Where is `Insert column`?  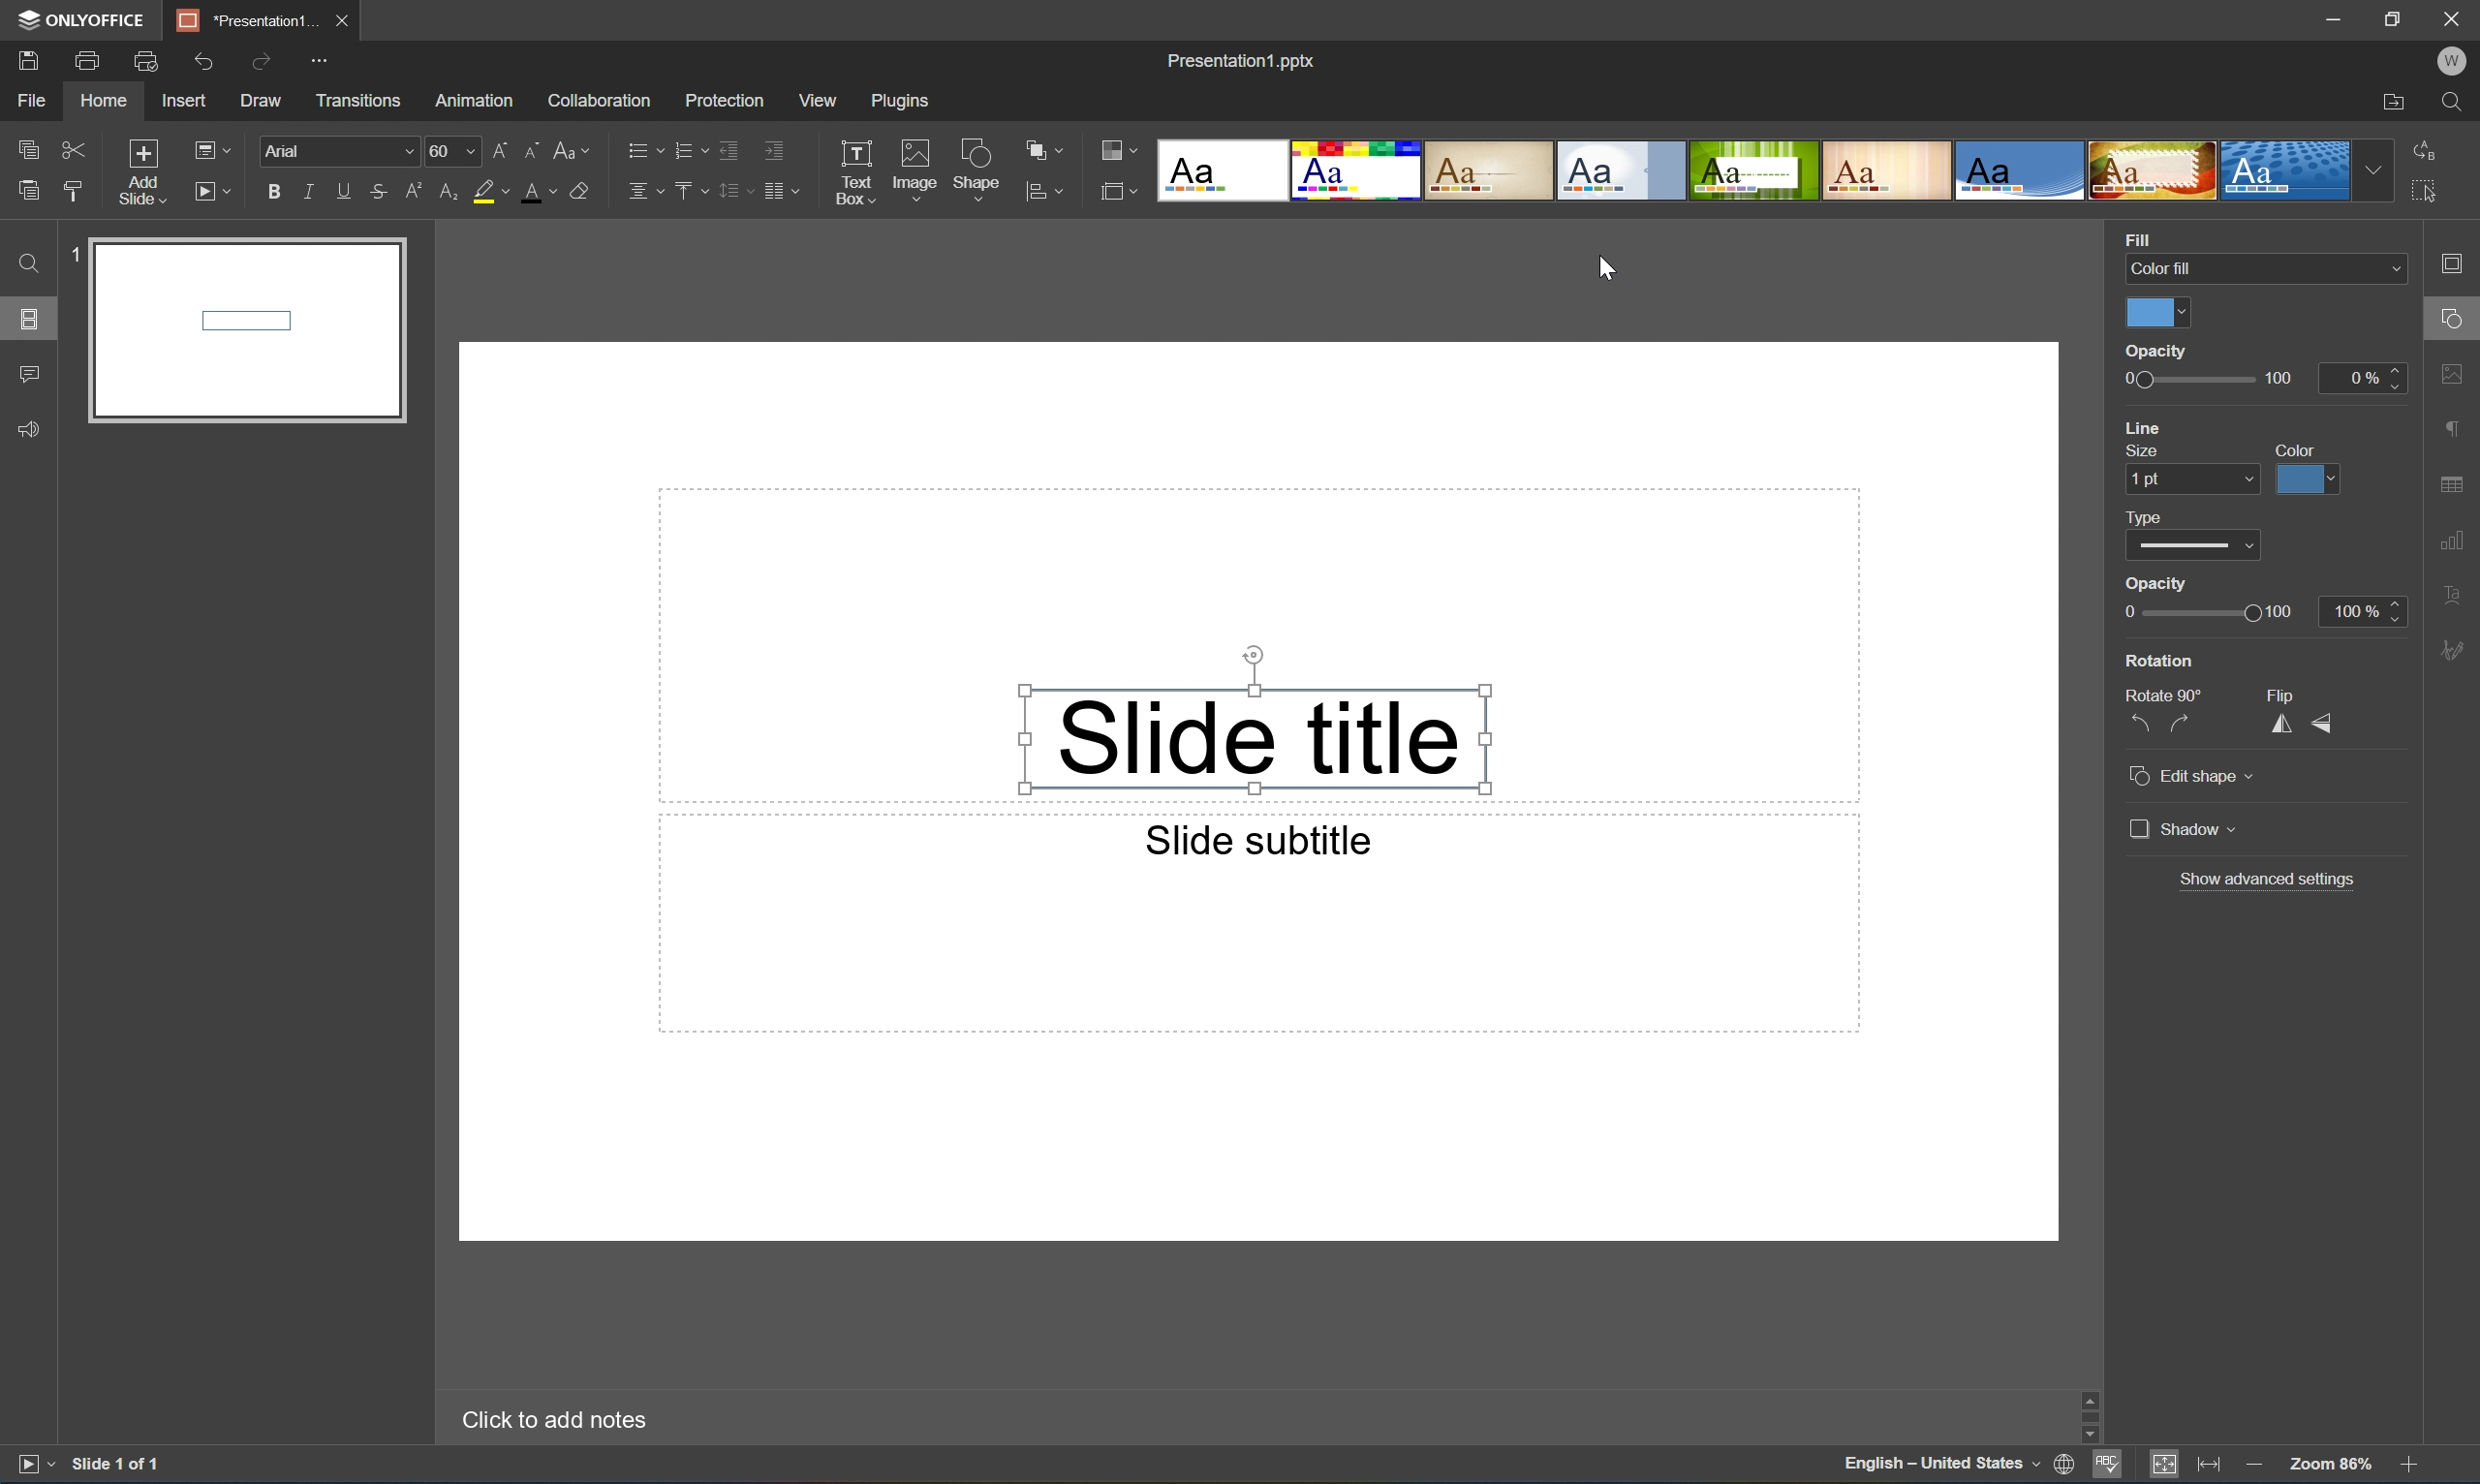
Insert column is located at coordinates (788, 190).